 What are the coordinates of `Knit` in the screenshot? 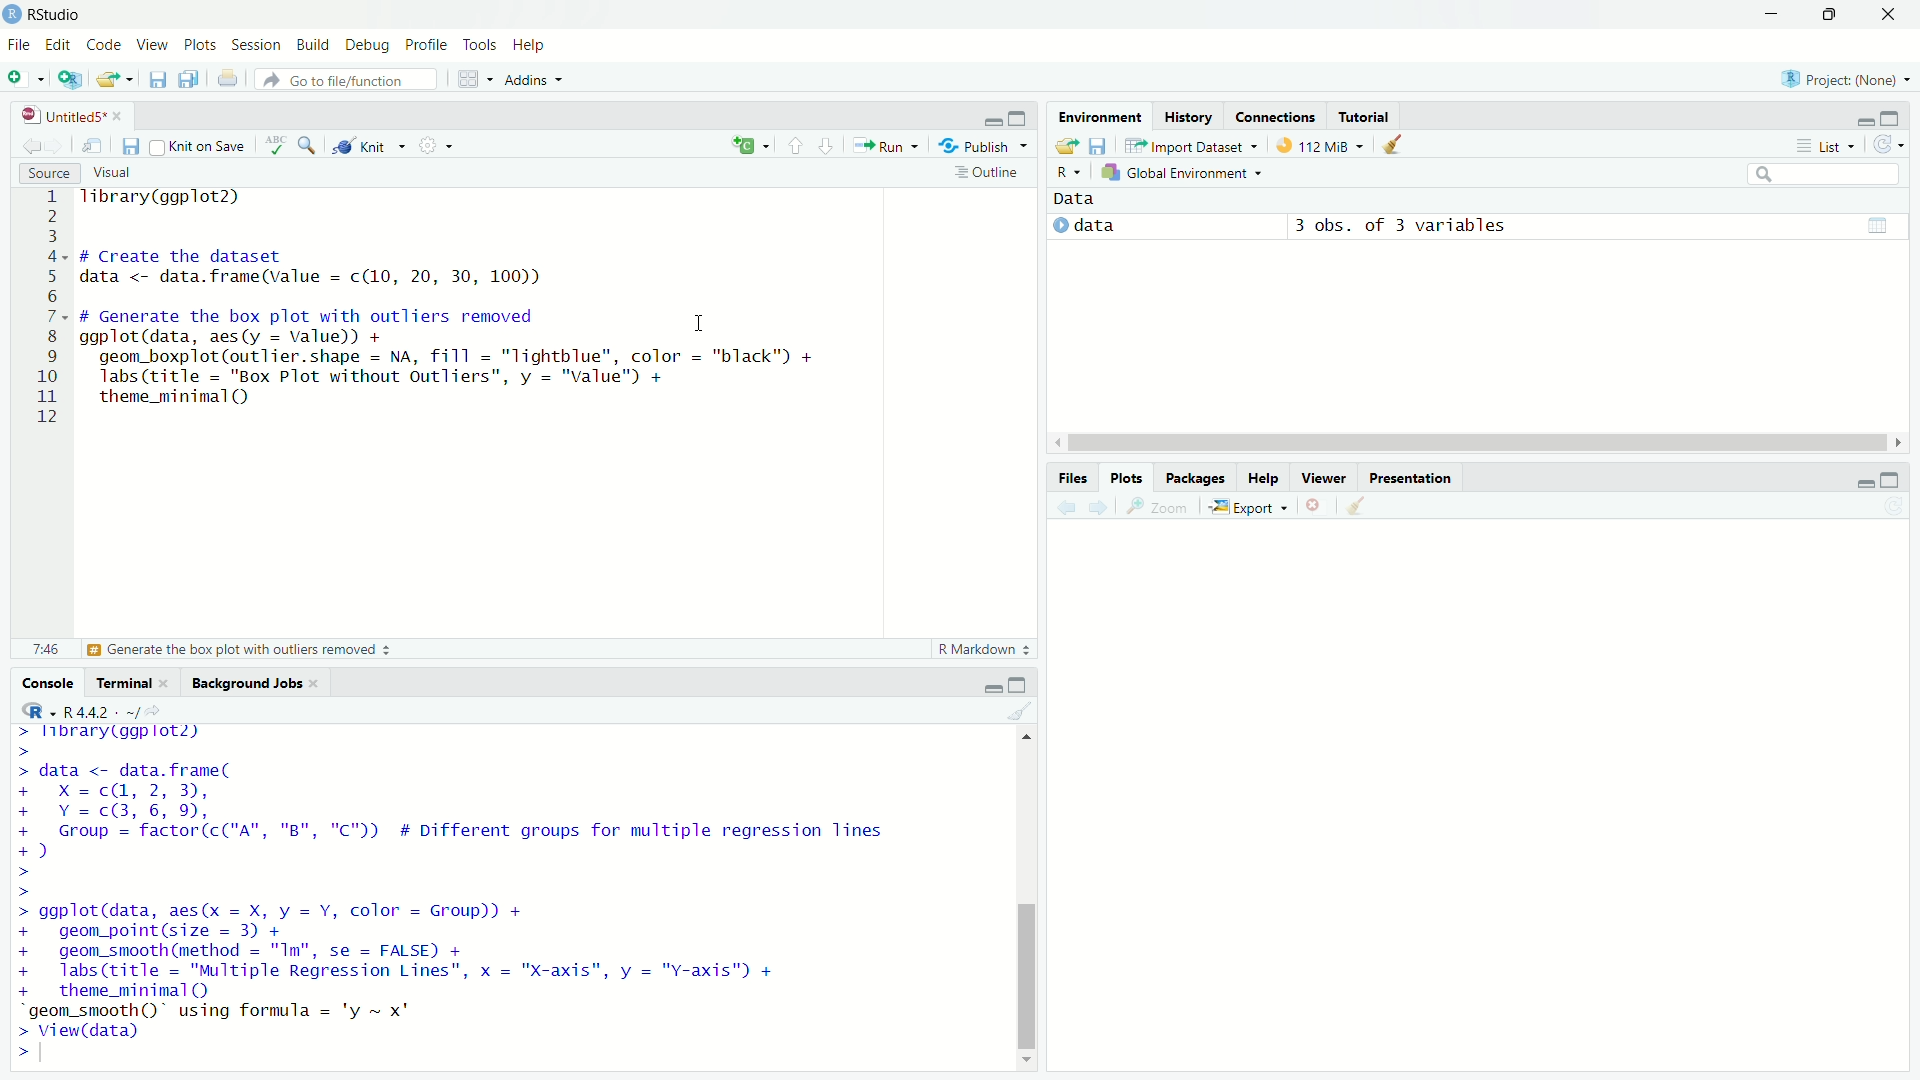 It's located at (360, 148).